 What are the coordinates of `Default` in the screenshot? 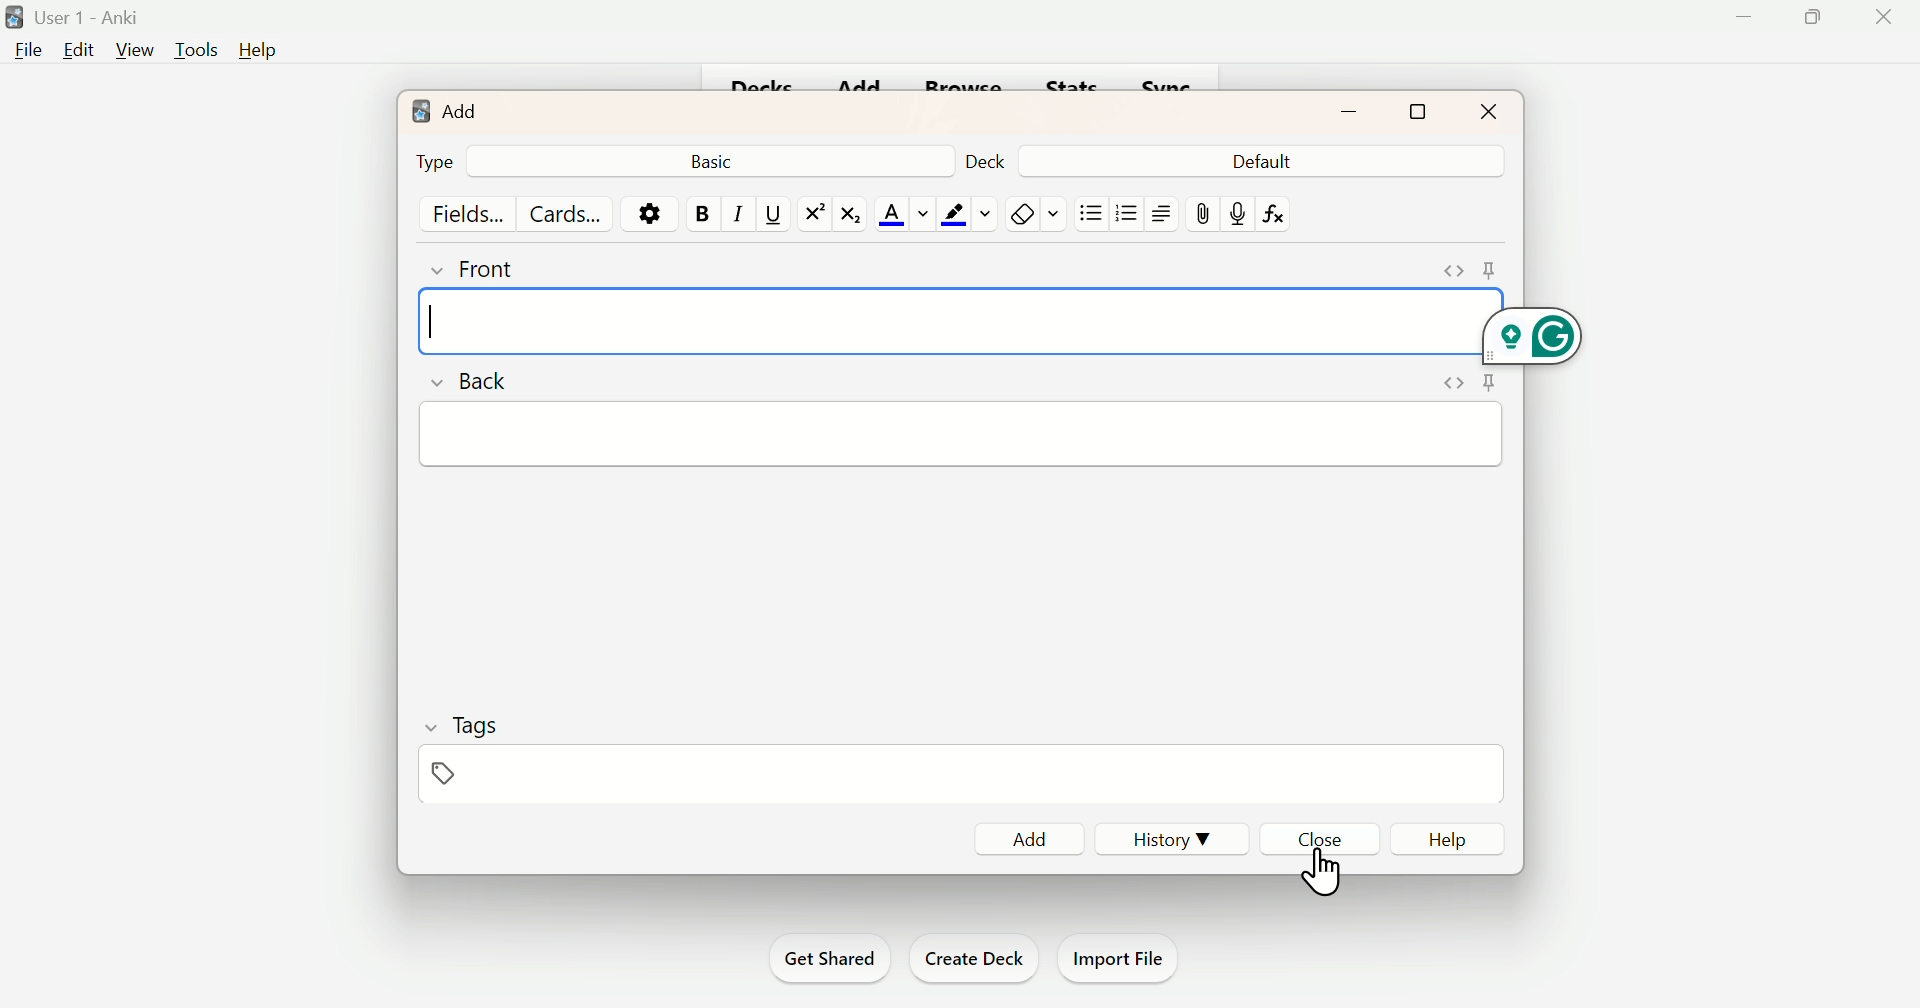 It's located at (1259, 162).